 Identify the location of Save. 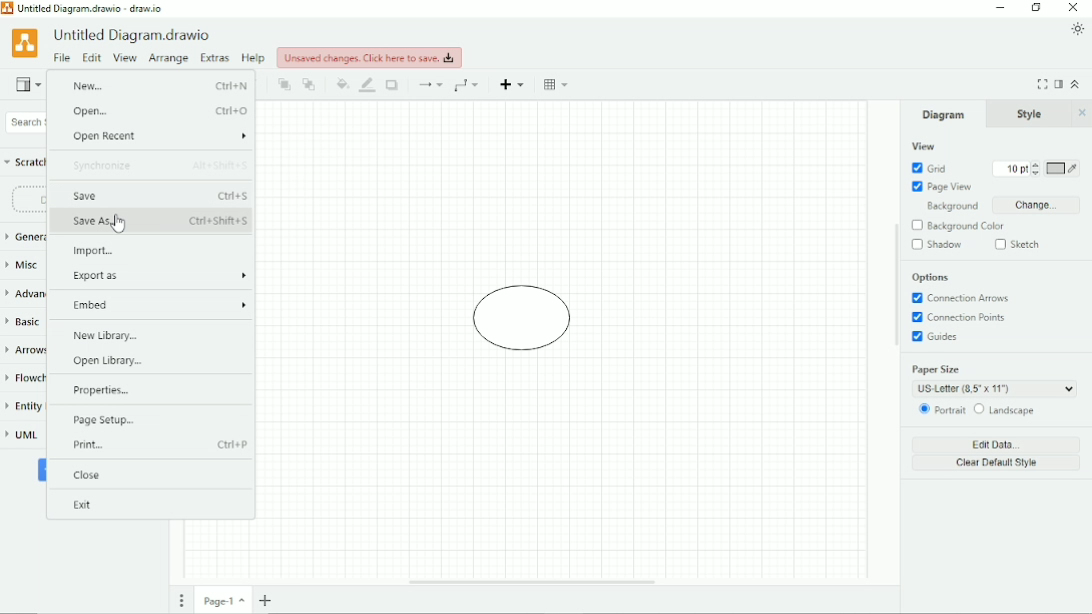
(162, 196).